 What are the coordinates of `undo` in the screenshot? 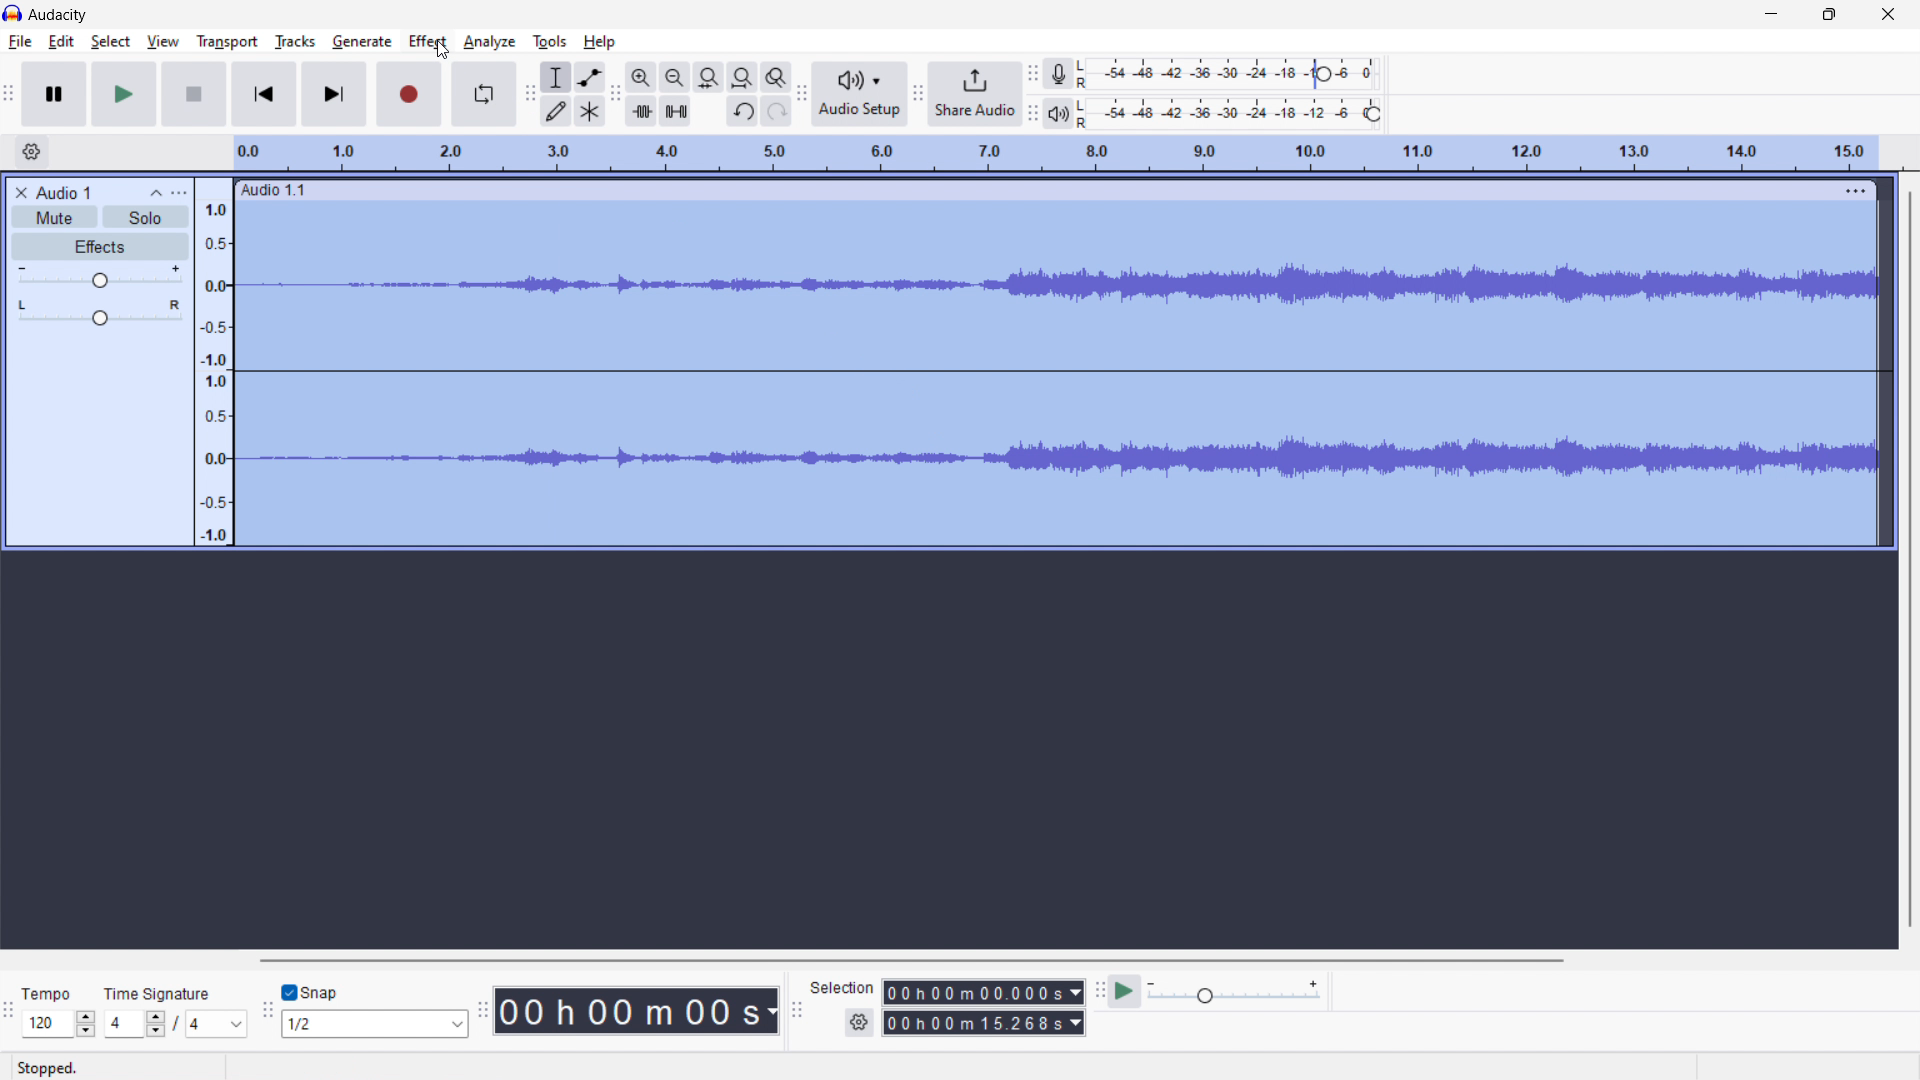 It's located at (742, 111).